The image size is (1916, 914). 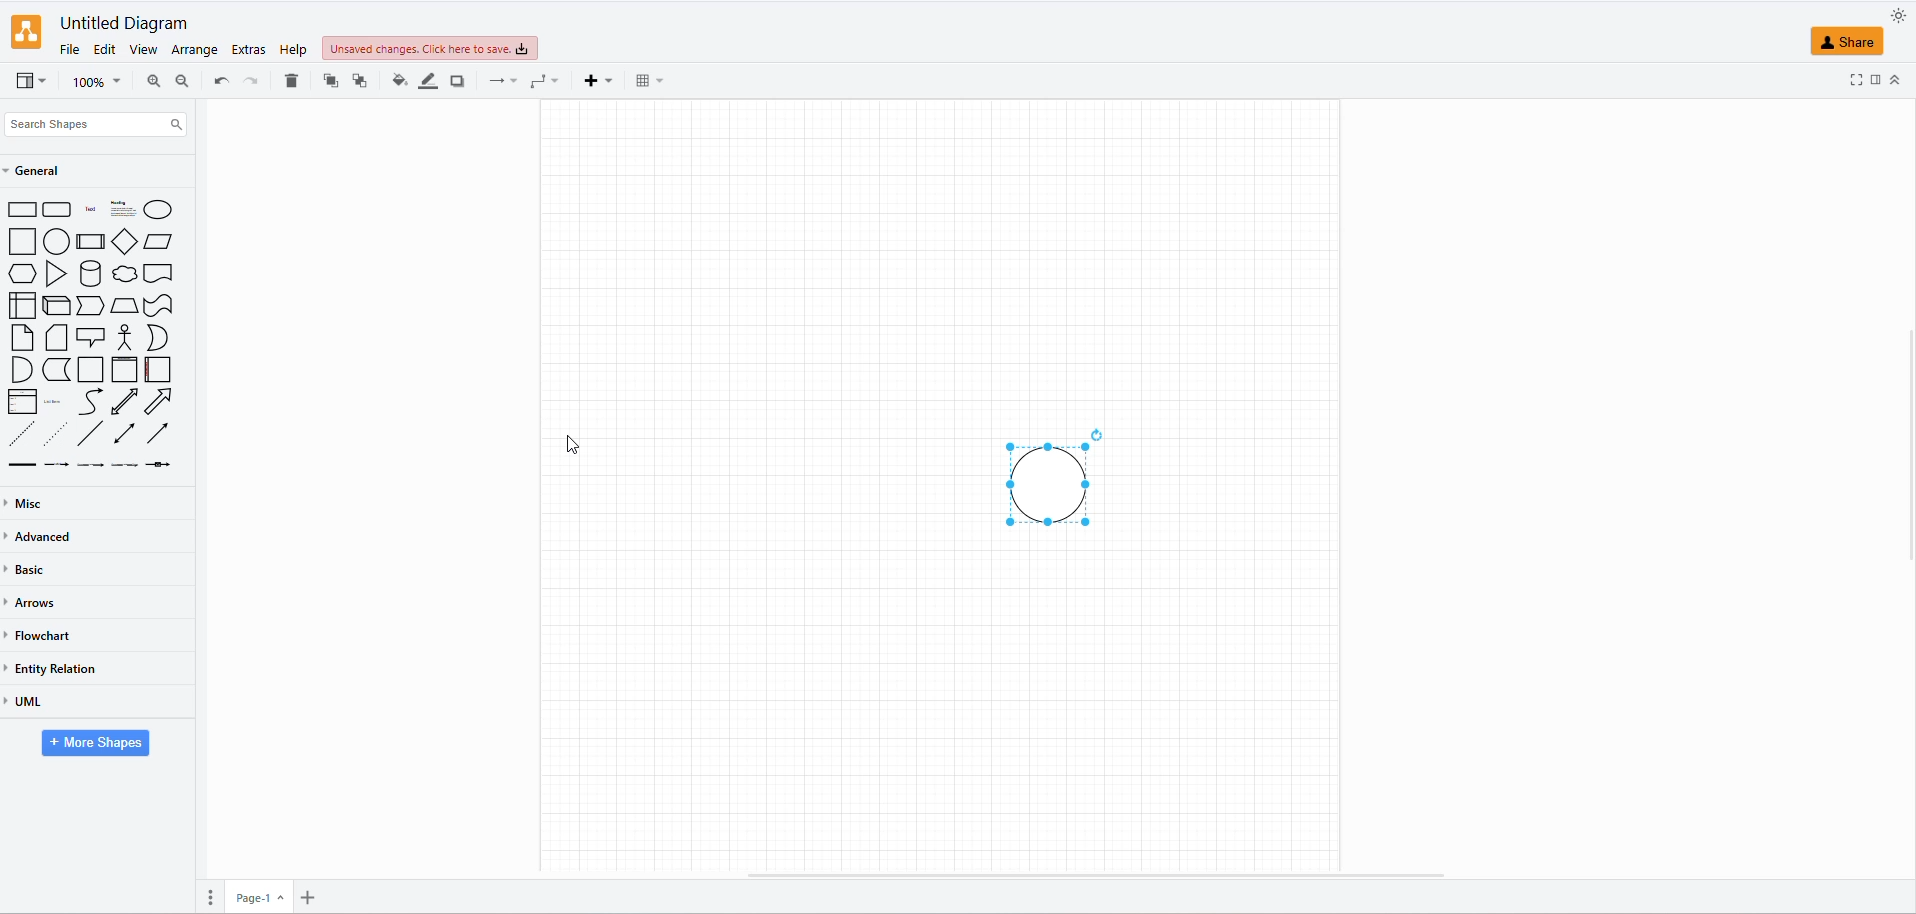 I want to click on CUBE, so click(x=54, y=302).